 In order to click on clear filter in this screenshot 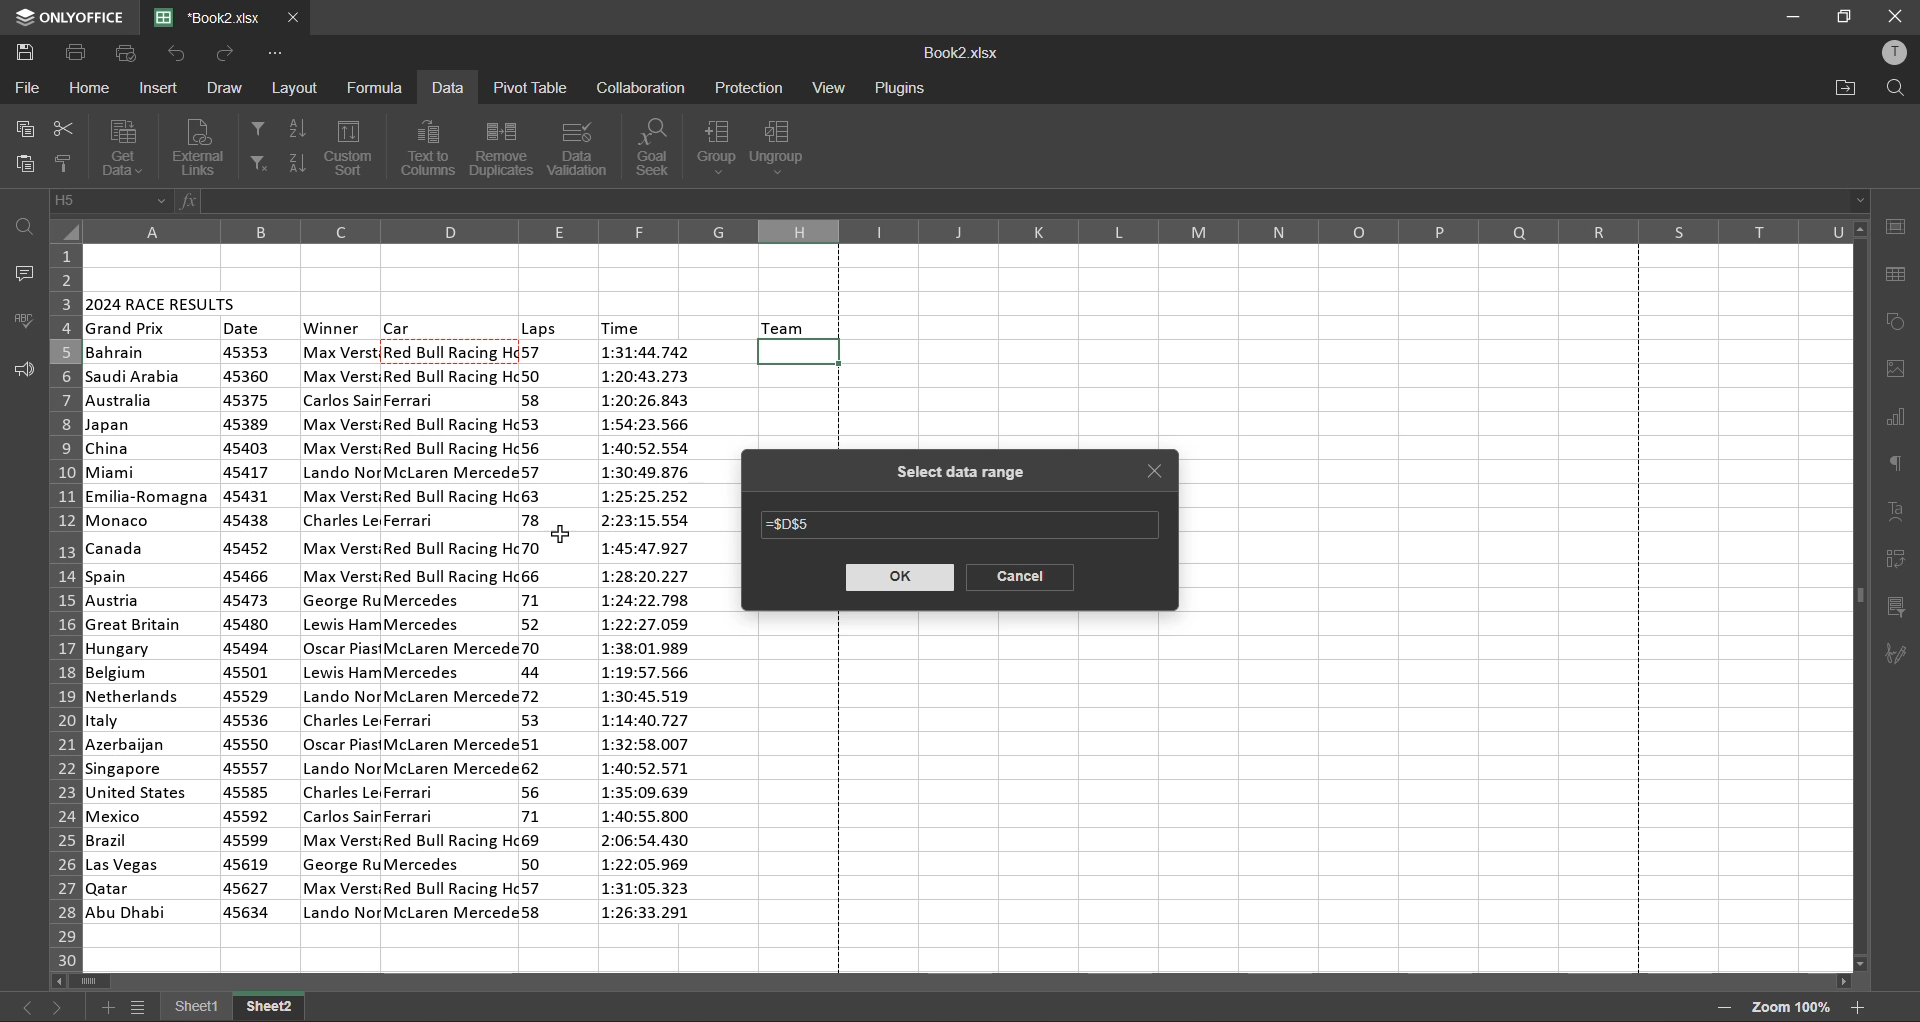, I will do `click(258, 164)`.